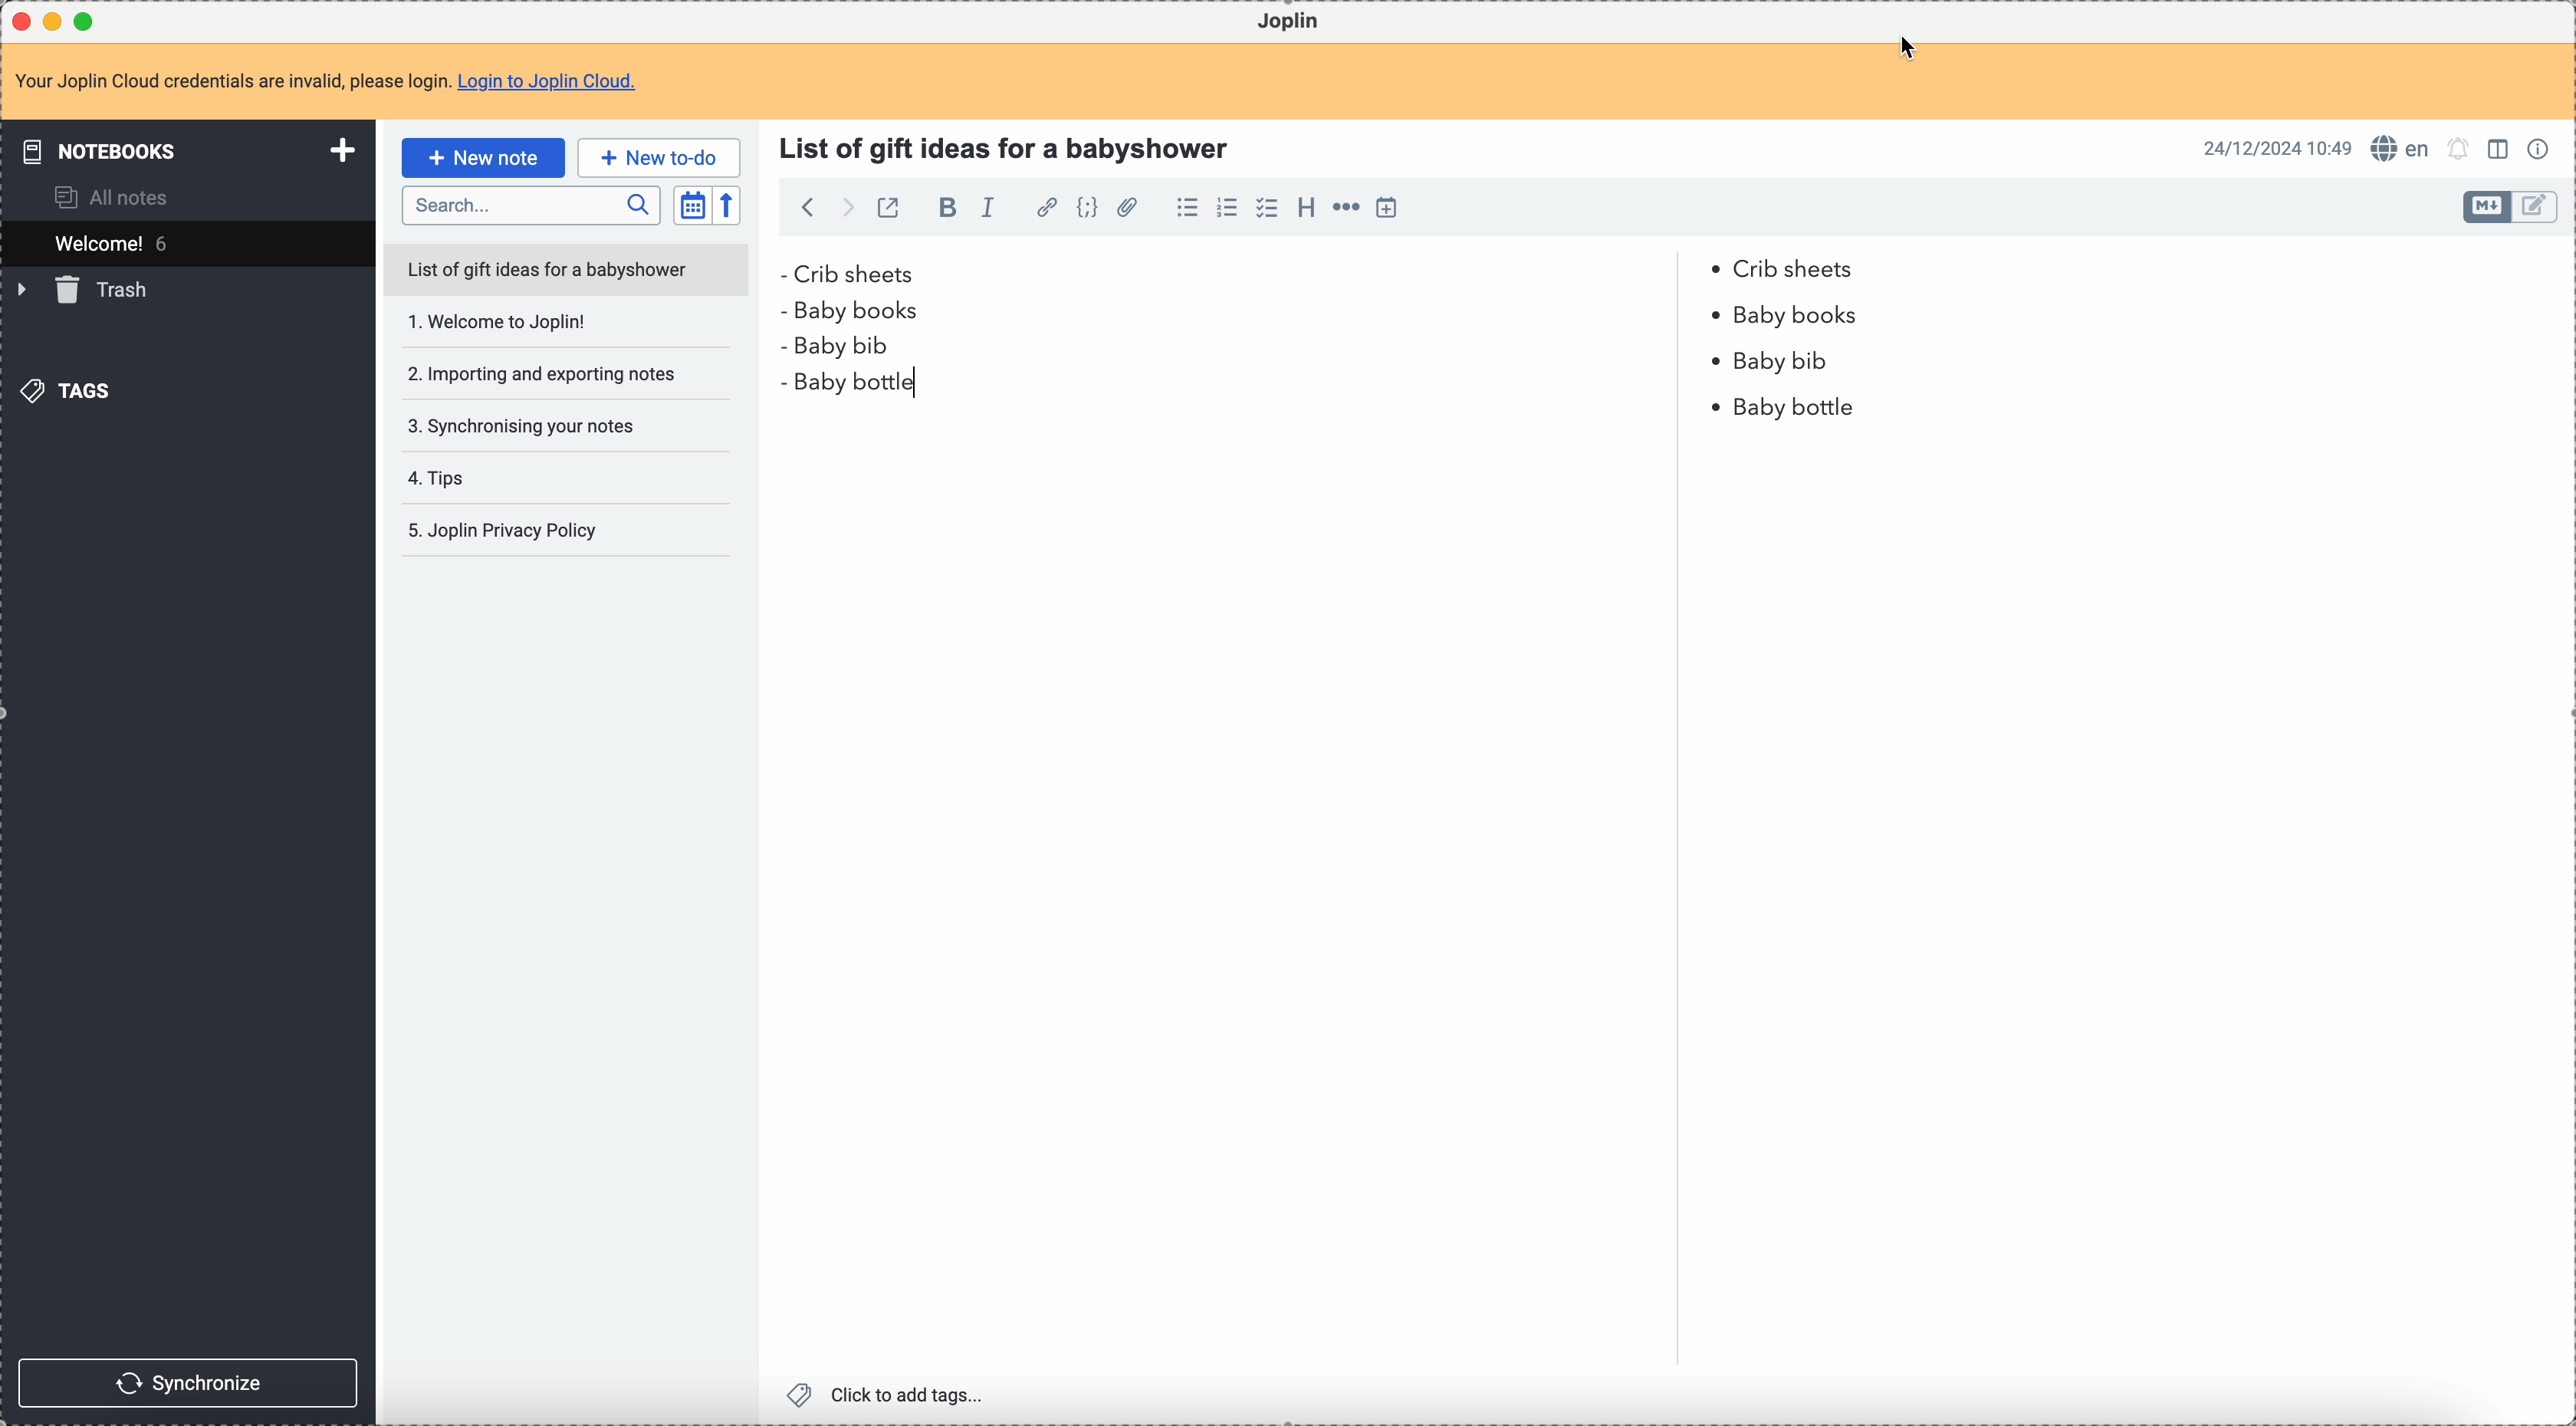 This screenshot has height=1426, width=2576. Describe the element at coordinates (544, 326) in the screenshot. I see `Welcome to joplin` at that location.